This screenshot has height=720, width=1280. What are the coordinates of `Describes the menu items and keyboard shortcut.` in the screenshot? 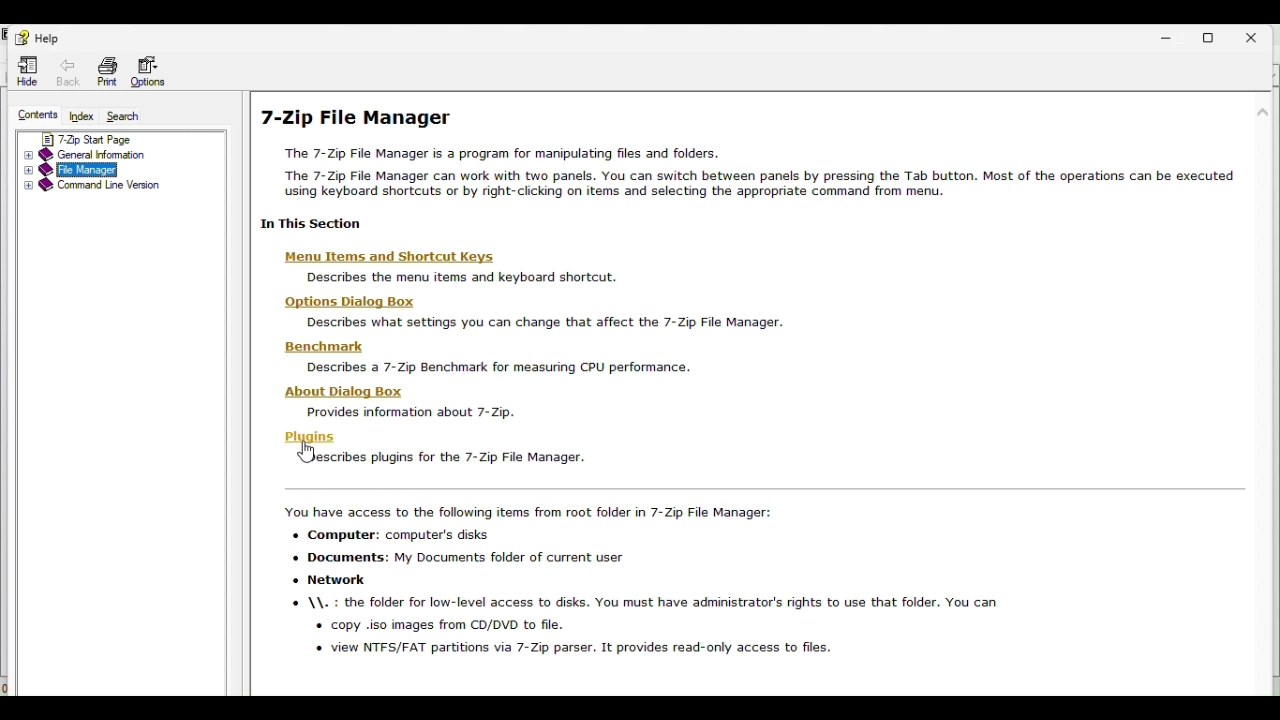 It's located at (459, 279).